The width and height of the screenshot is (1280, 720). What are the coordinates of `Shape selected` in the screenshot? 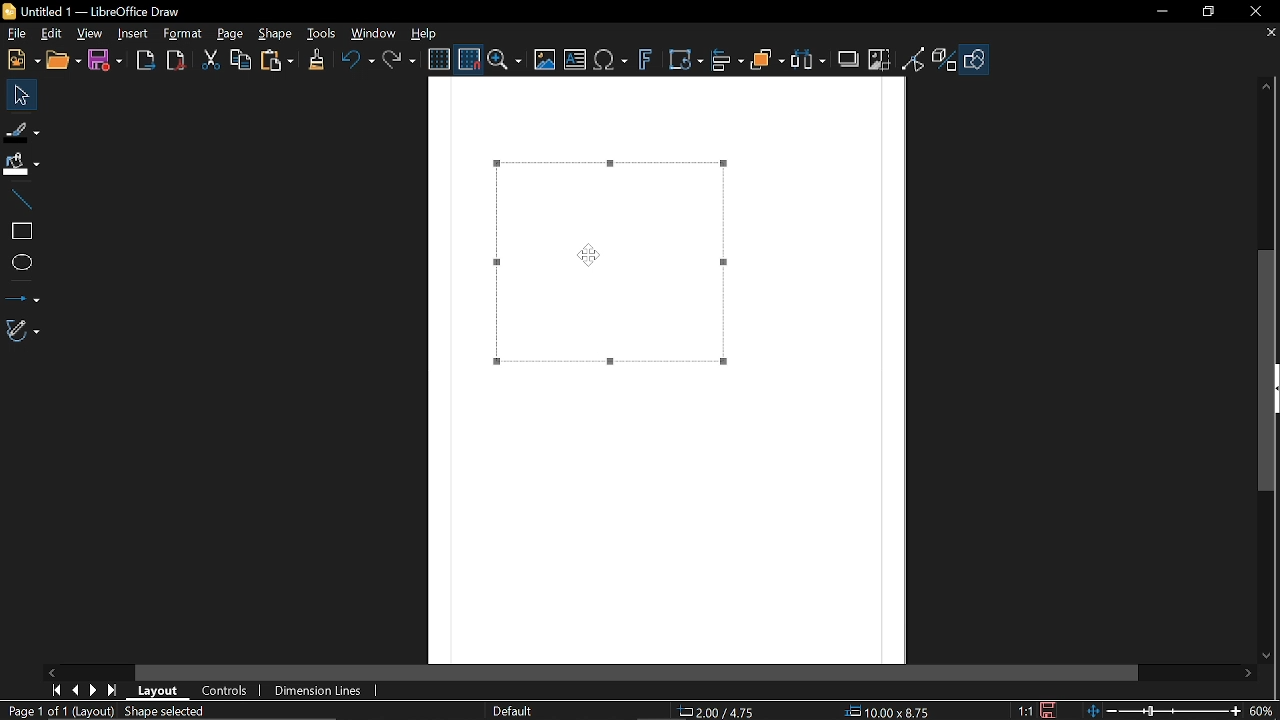 It's located at (182, 712).